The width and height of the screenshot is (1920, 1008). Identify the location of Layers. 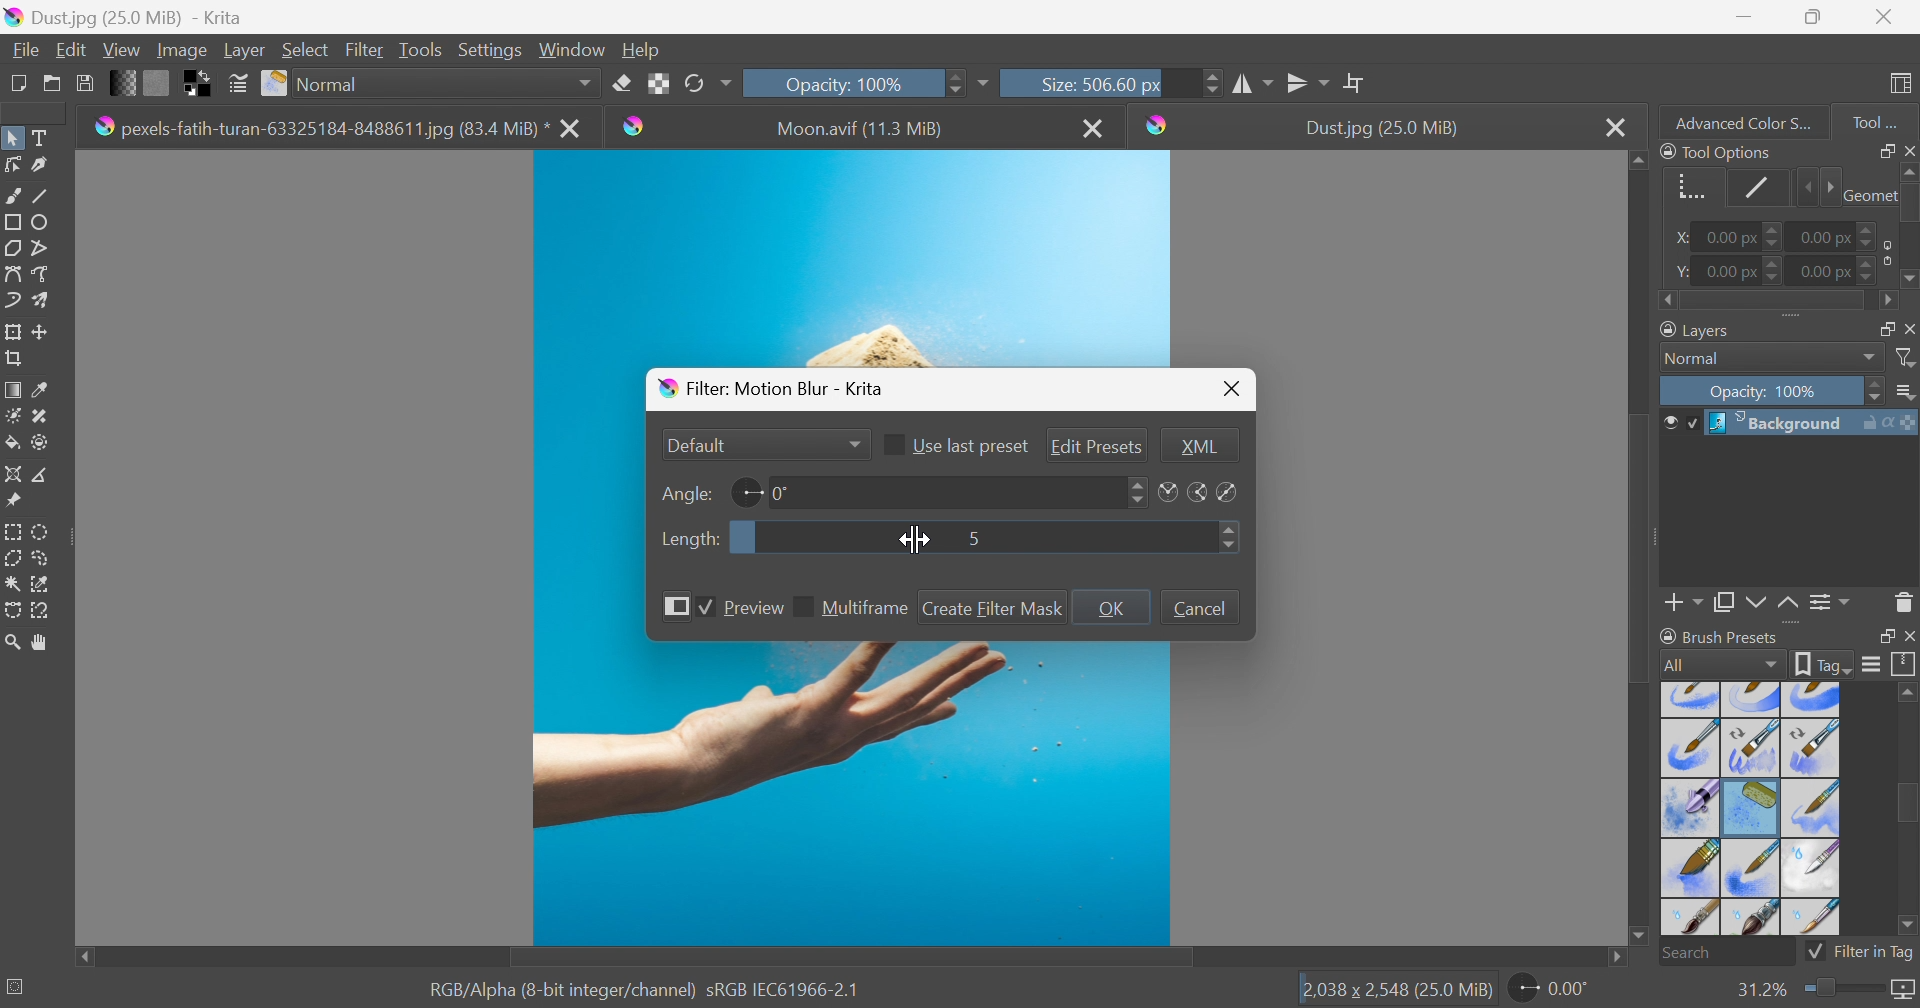
(1698, 328).